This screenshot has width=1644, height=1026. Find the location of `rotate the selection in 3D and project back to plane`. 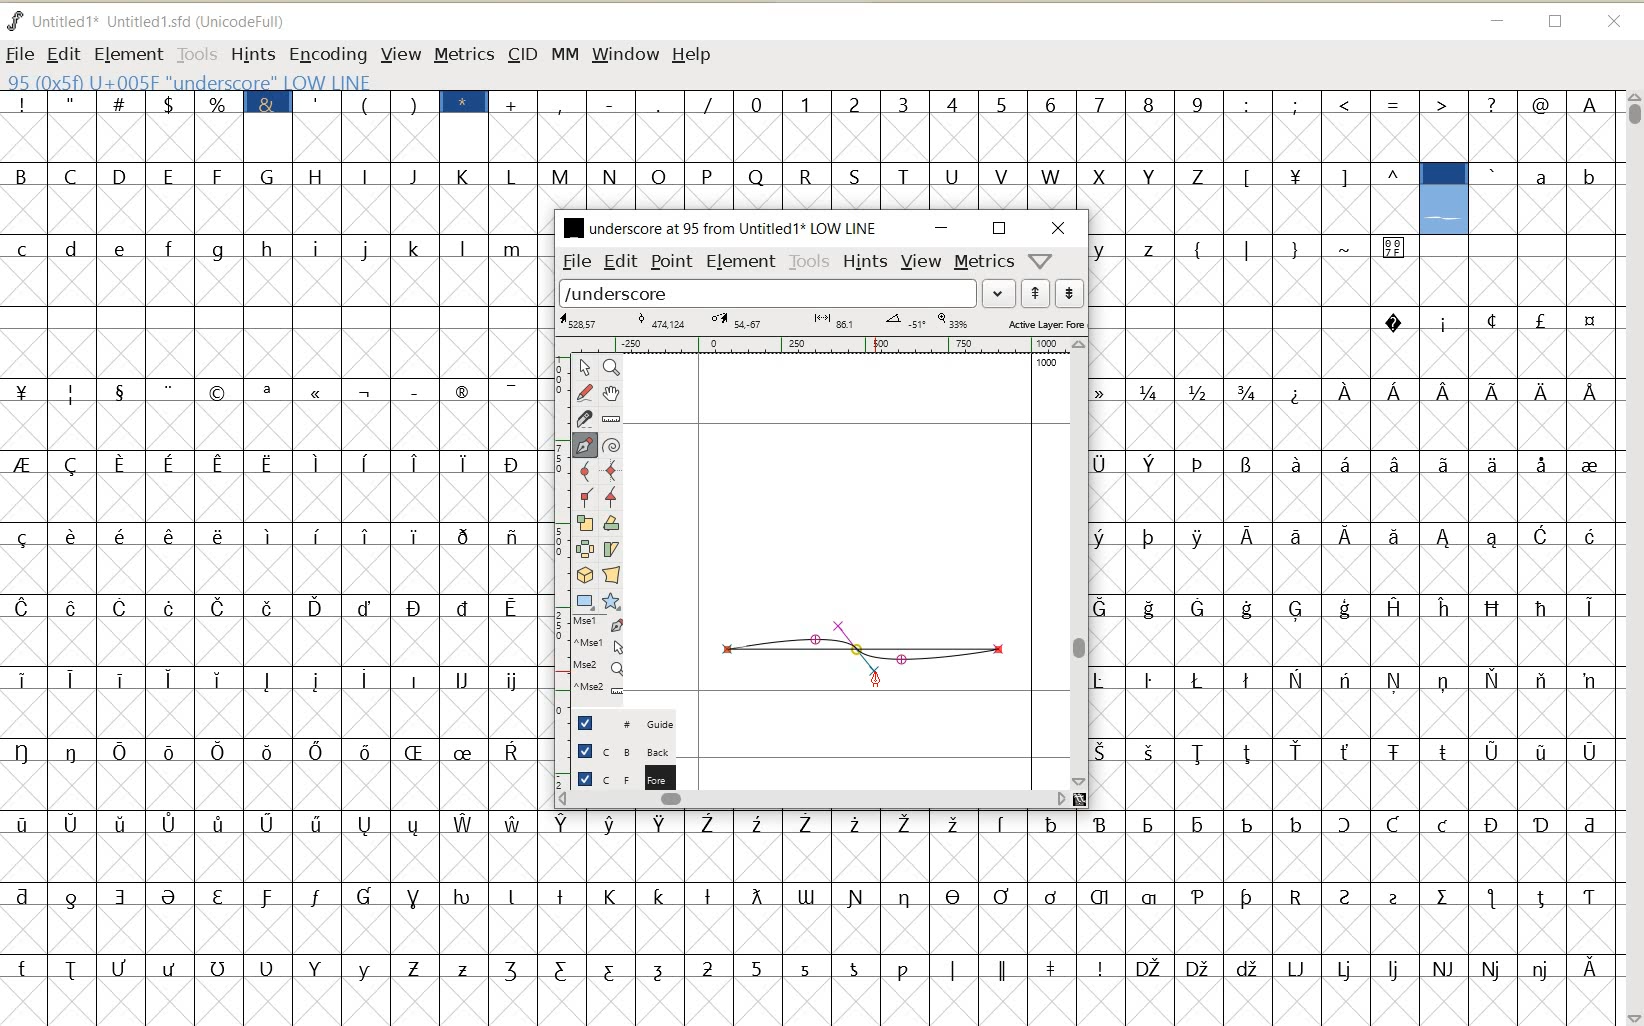

rotate the selection in 3D and project back to plane is located at coordinates (584, 574).